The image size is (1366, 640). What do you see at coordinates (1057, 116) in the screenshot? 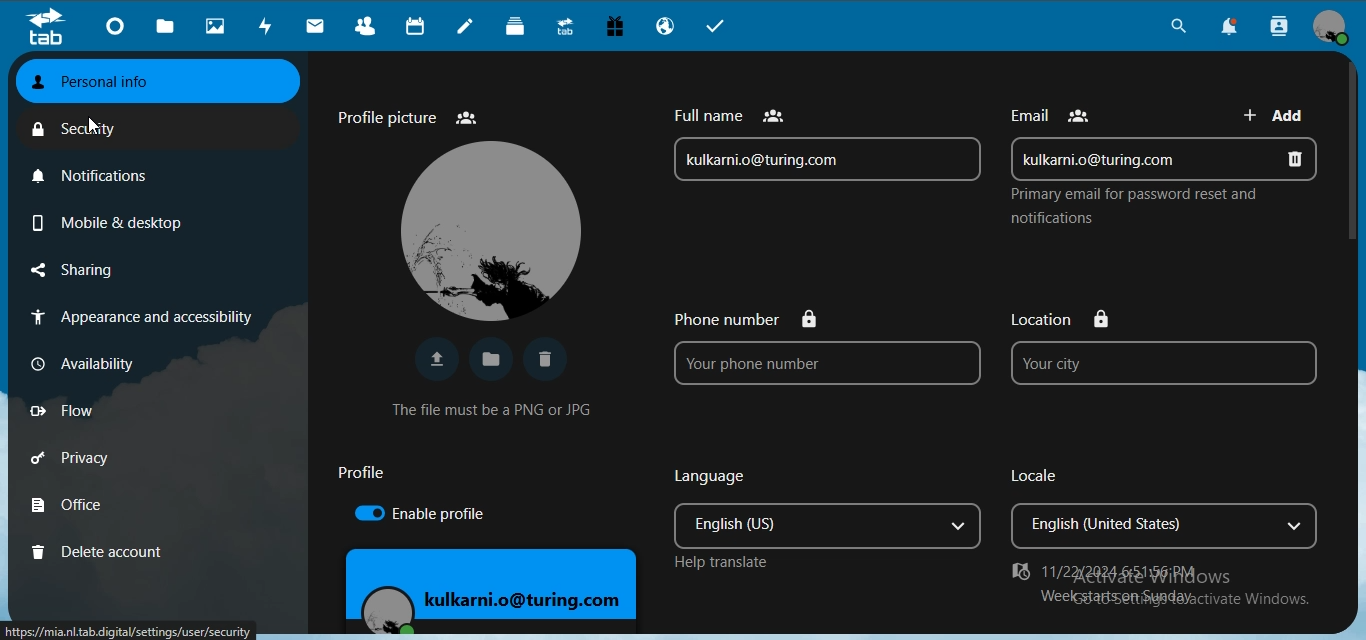
I see `email` at bounding box center [1057, 116].